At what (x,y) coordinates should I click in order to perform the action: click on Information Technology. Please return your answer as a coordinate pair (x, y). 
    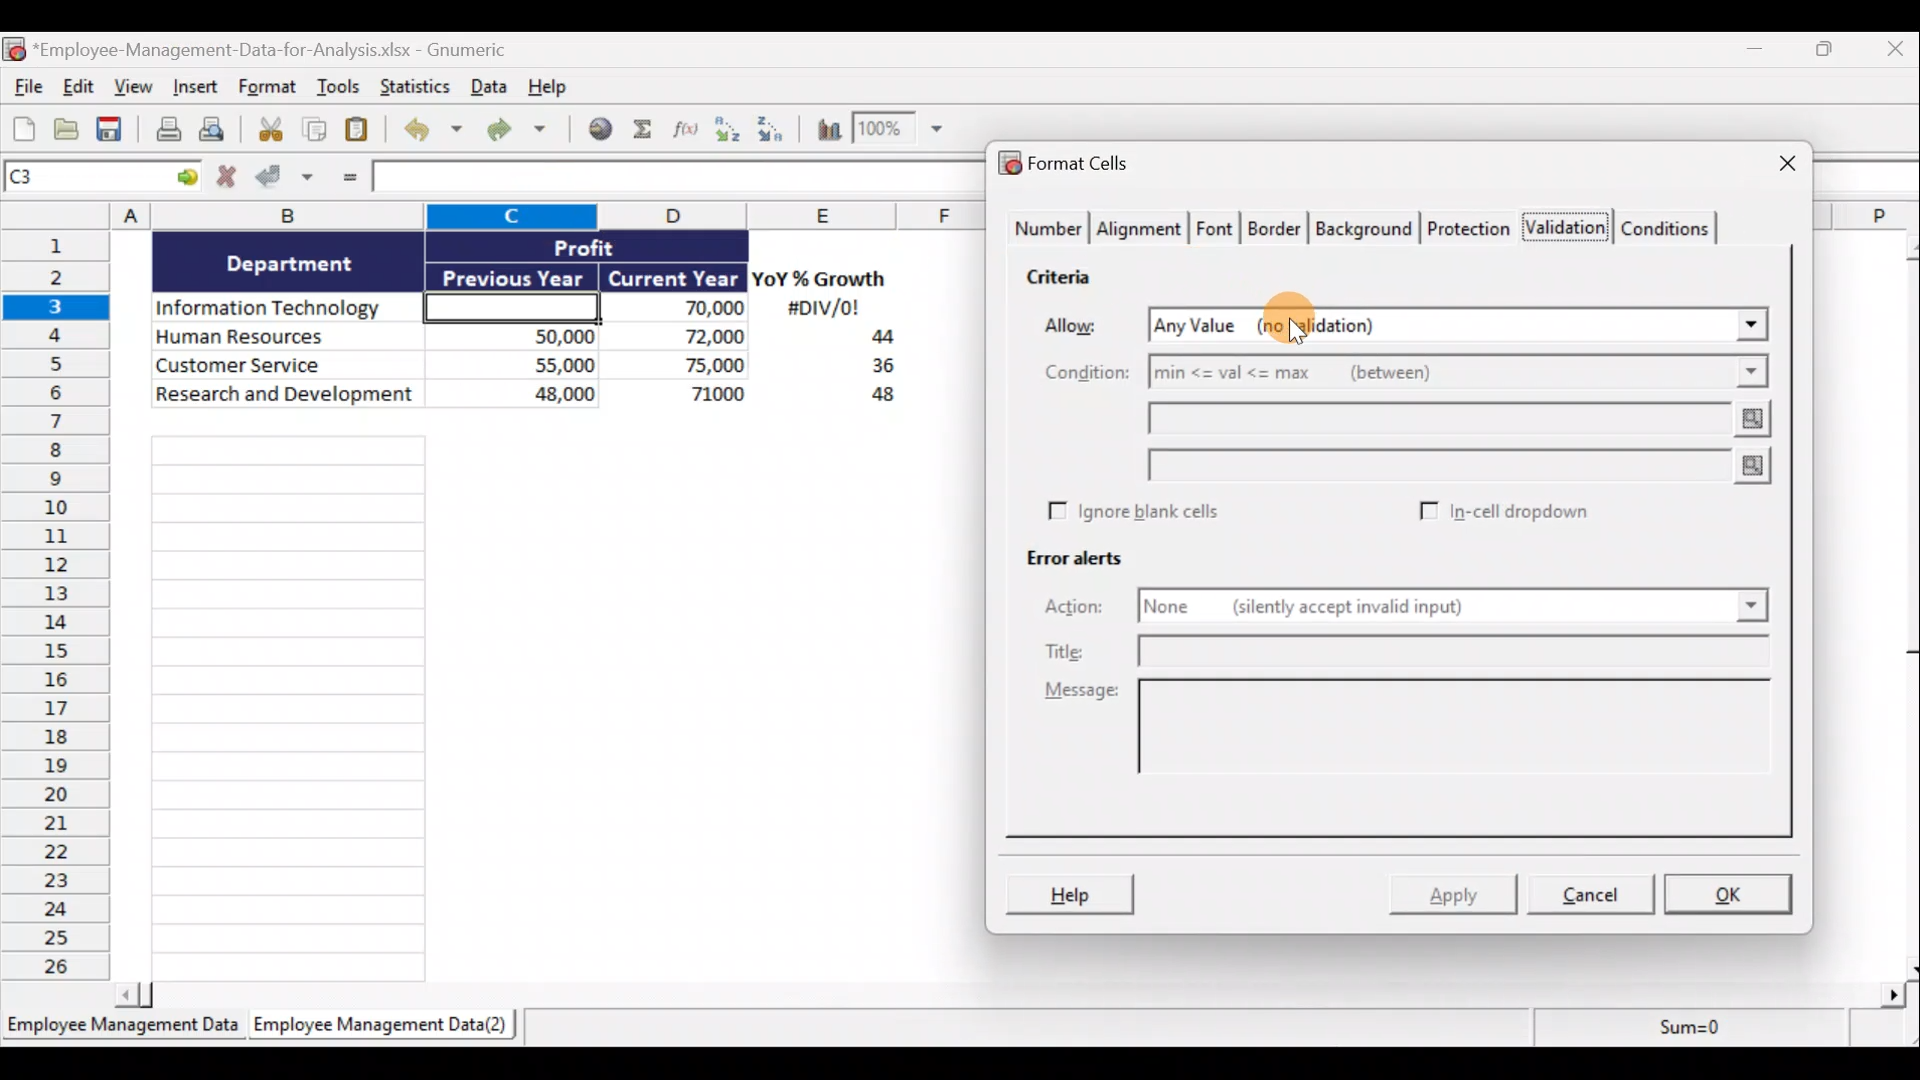
    Looking at the image, I should click on (288, 309).